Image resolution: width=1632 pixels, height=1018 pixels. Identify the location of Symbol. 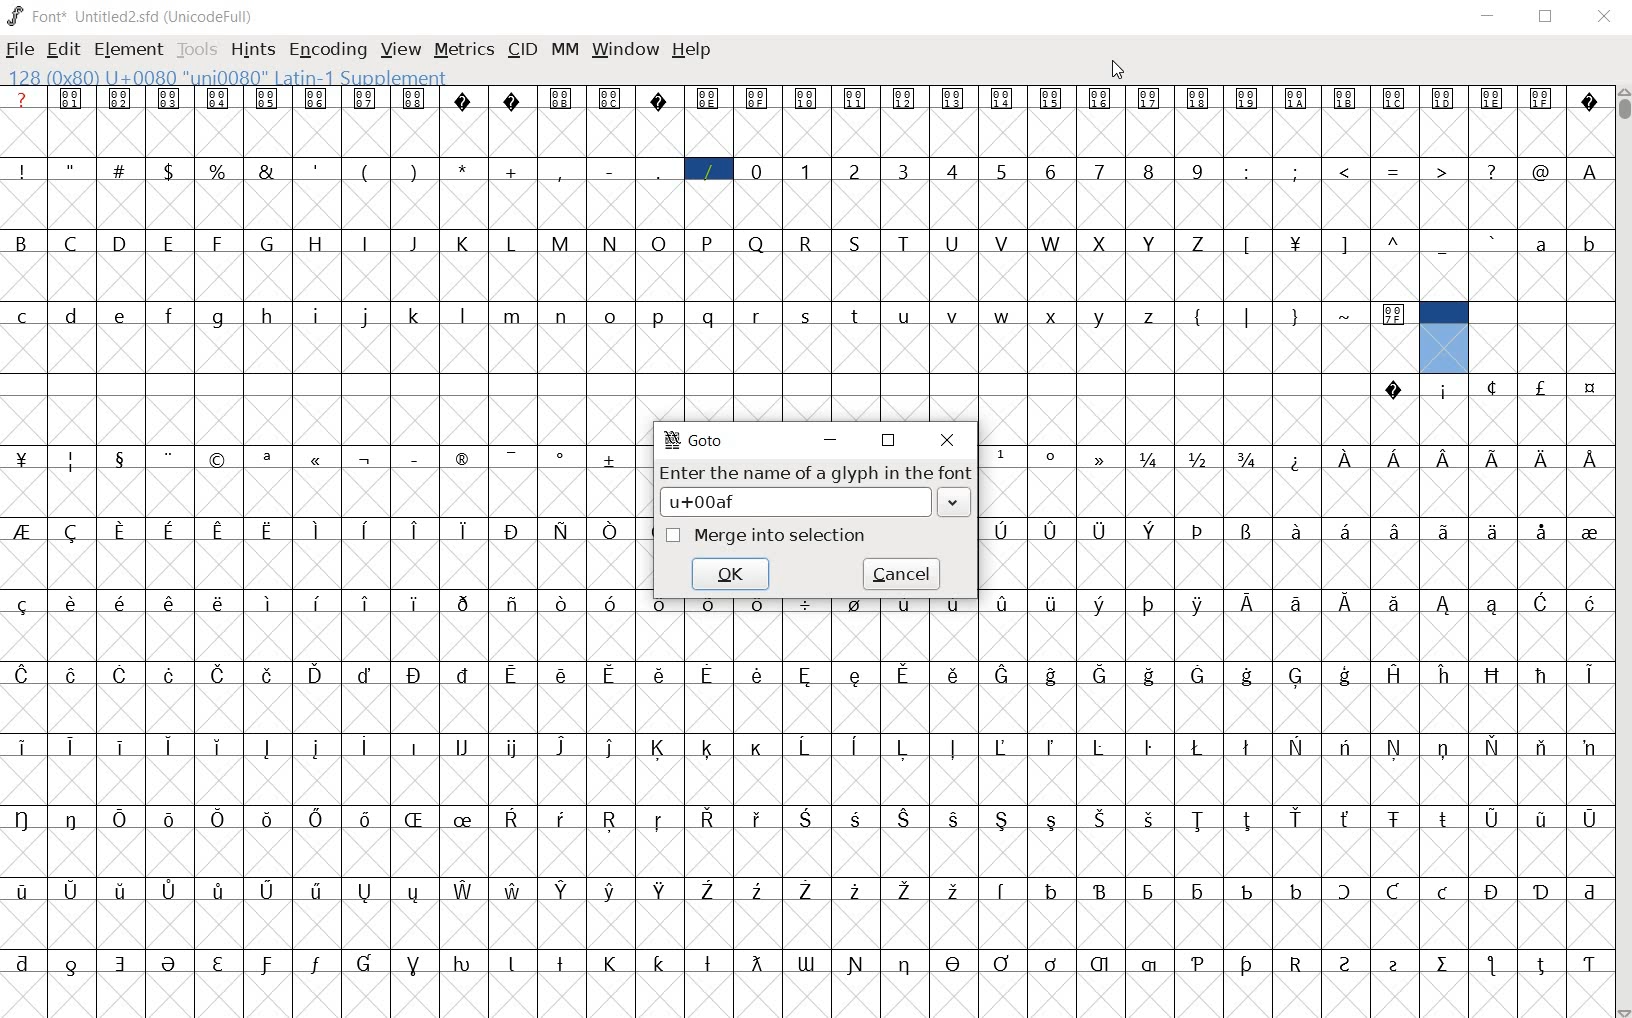
(1394, 818).